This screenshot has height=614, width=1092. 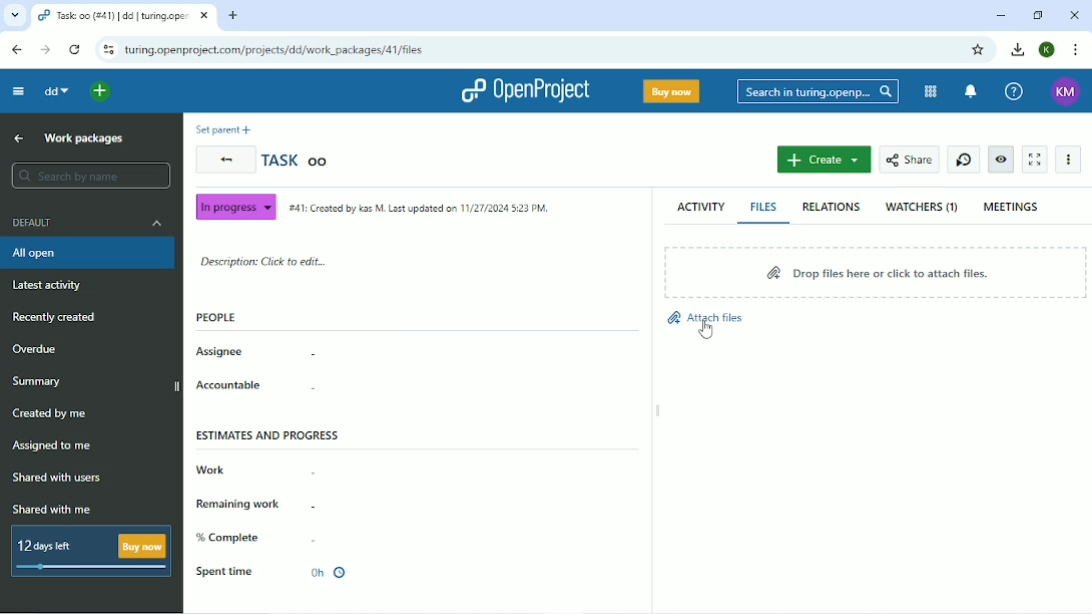 What do you see at coordinates (17, 50) in the screenshot?
I see `Back` at bounding box center [17, 50].